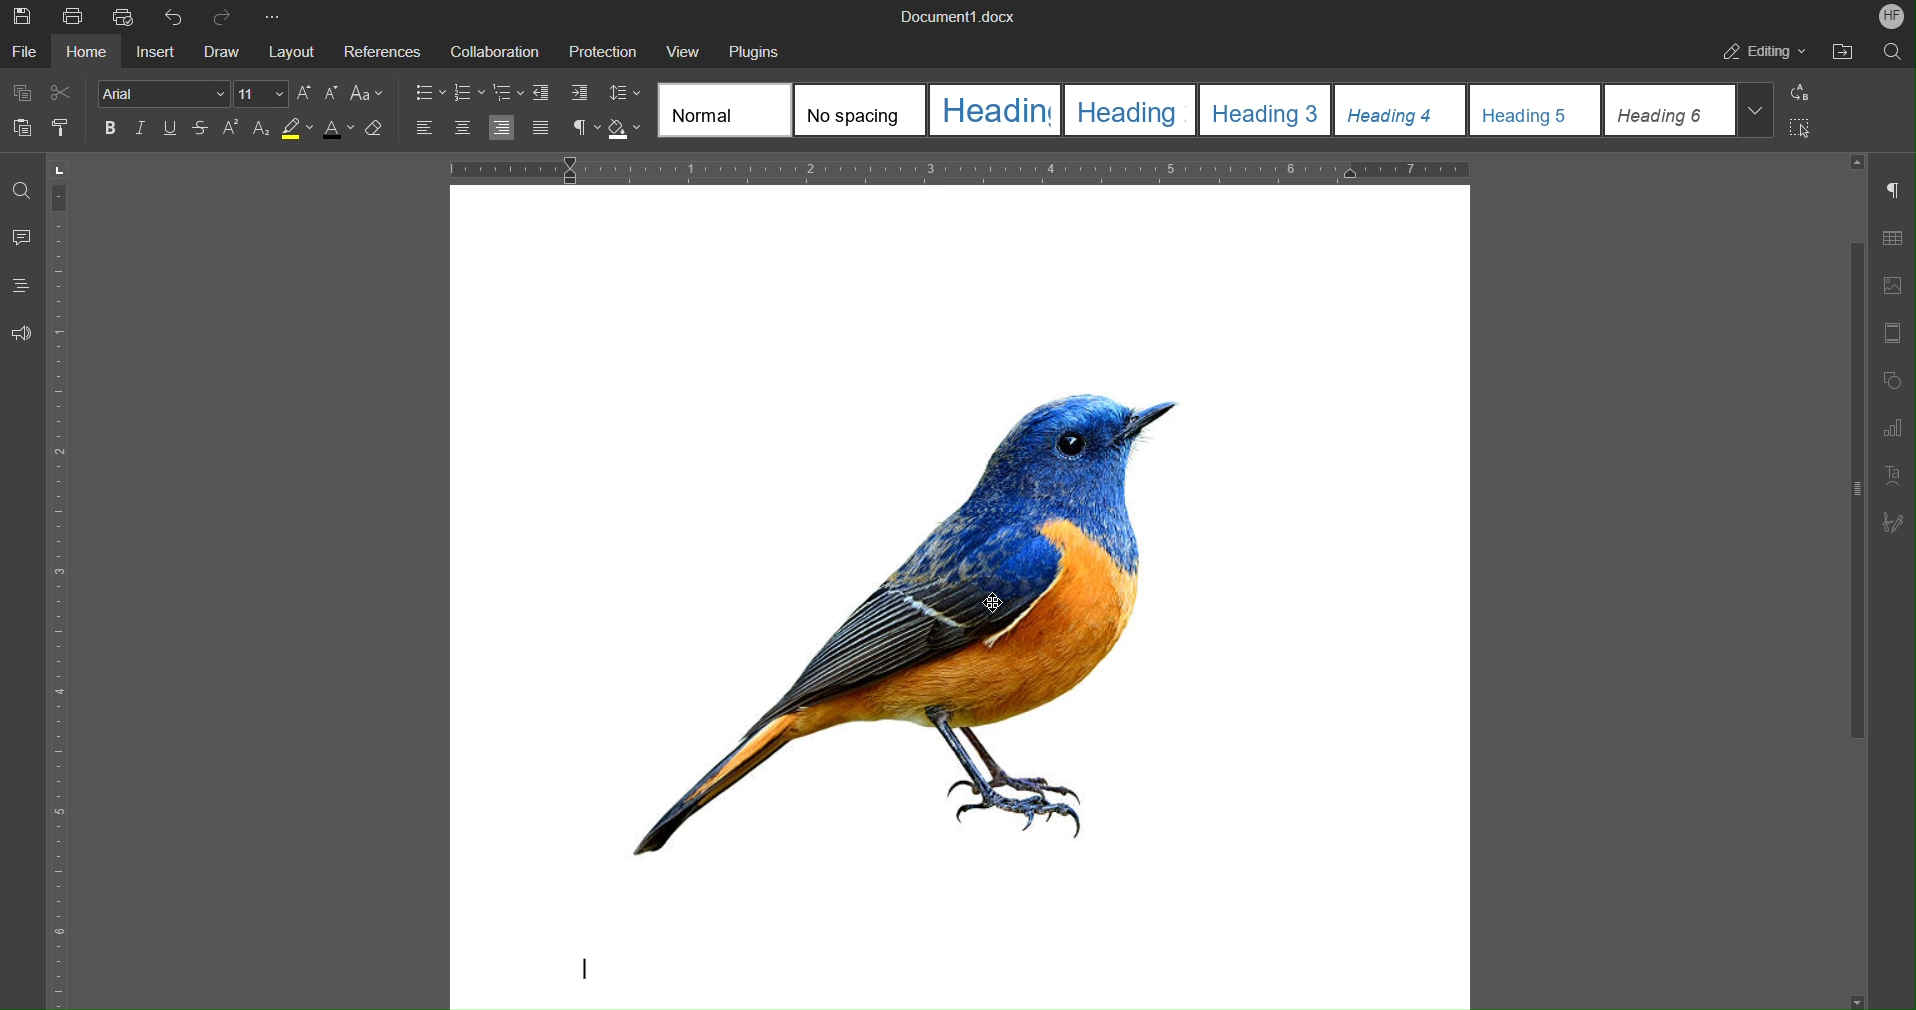  Describe the element at coordinates (157, 49) in the screenshot. I see `Insert` at that location.